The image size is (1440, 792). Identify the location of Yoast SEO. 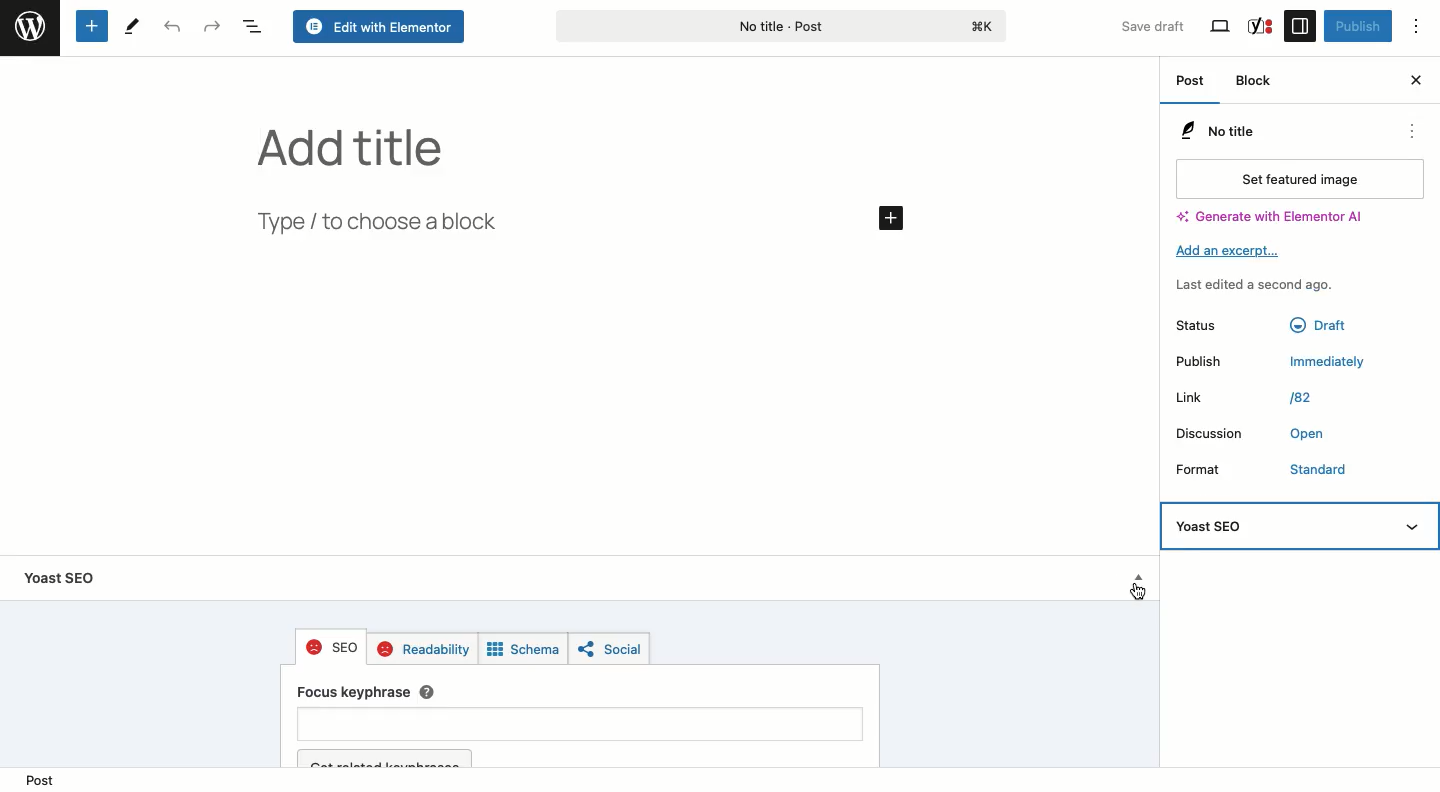
(1211, 530).